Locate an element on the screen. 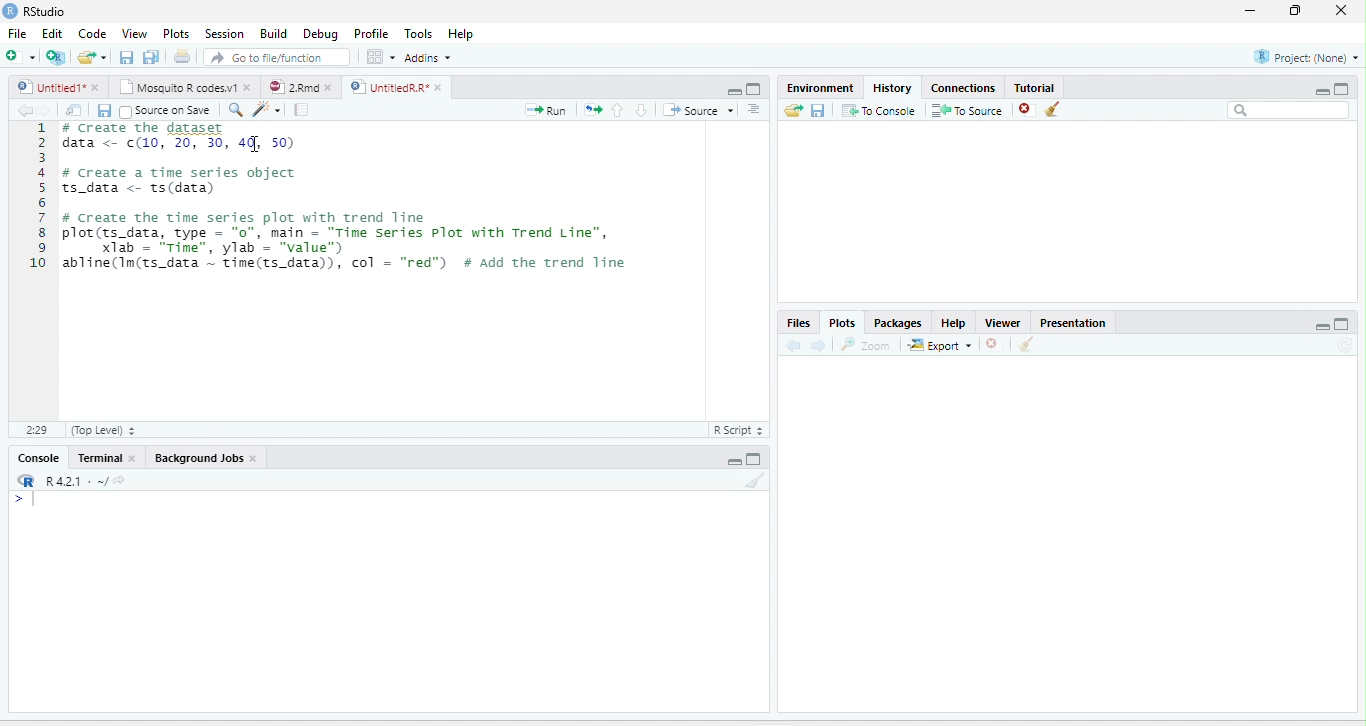  close is located at coordinates (438, 87).